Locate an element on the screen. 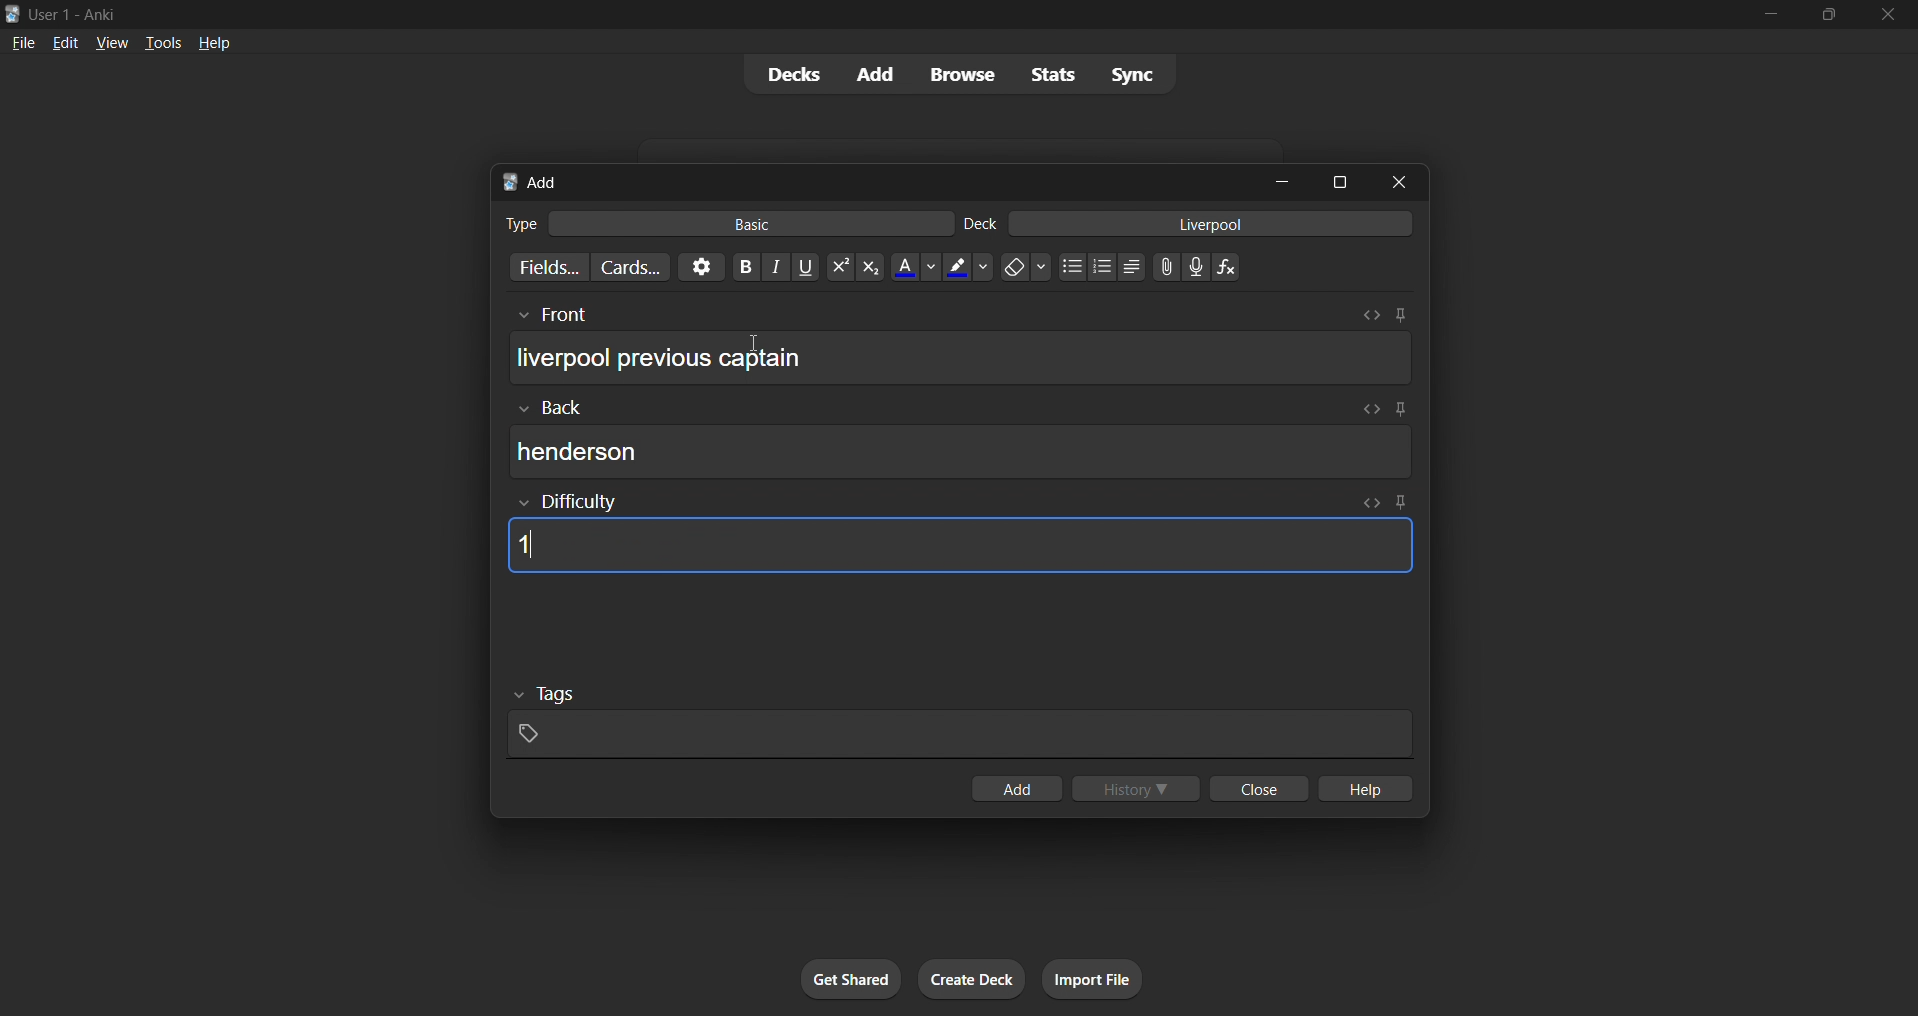 Image resolution: width=1918 pixels, height=1016 pixels. card difficulty input box is located at coordinates (955, 533).